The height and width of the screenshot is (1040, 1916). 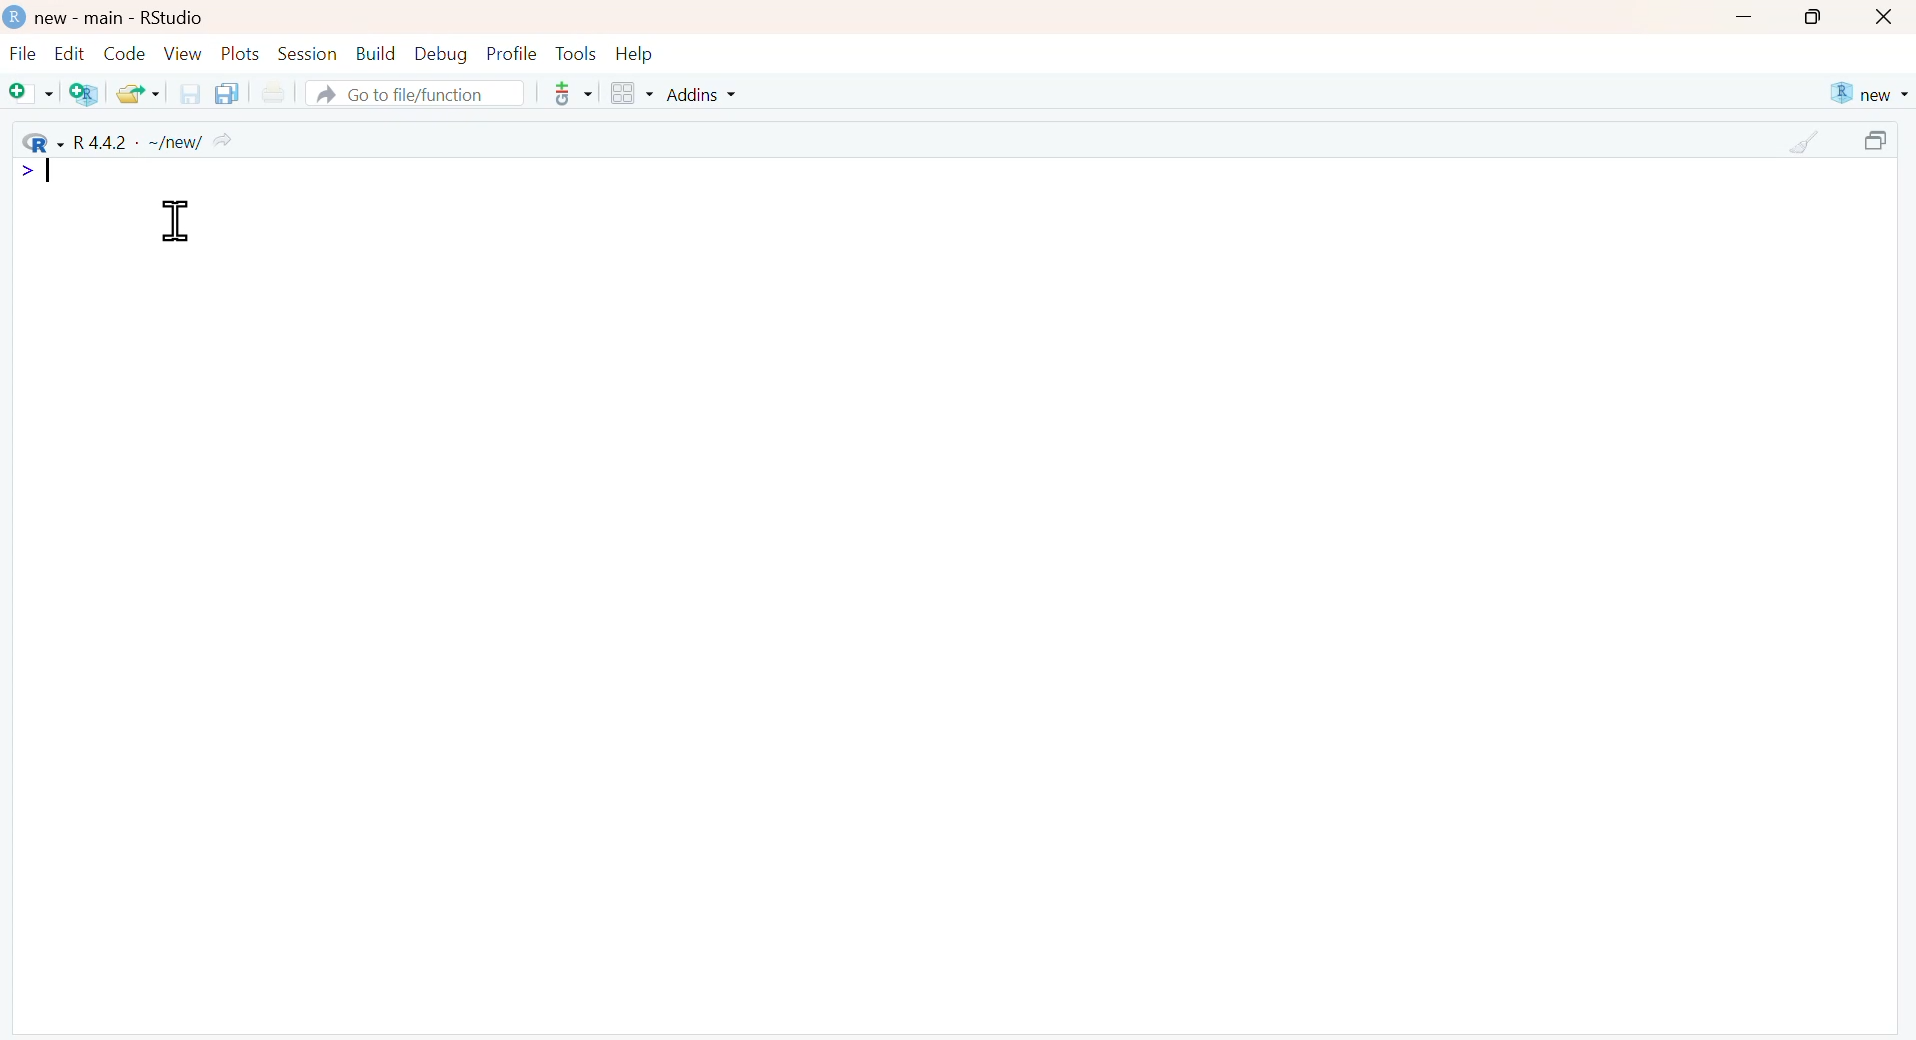 I want to click on cursor, so click(x=176, y=220).